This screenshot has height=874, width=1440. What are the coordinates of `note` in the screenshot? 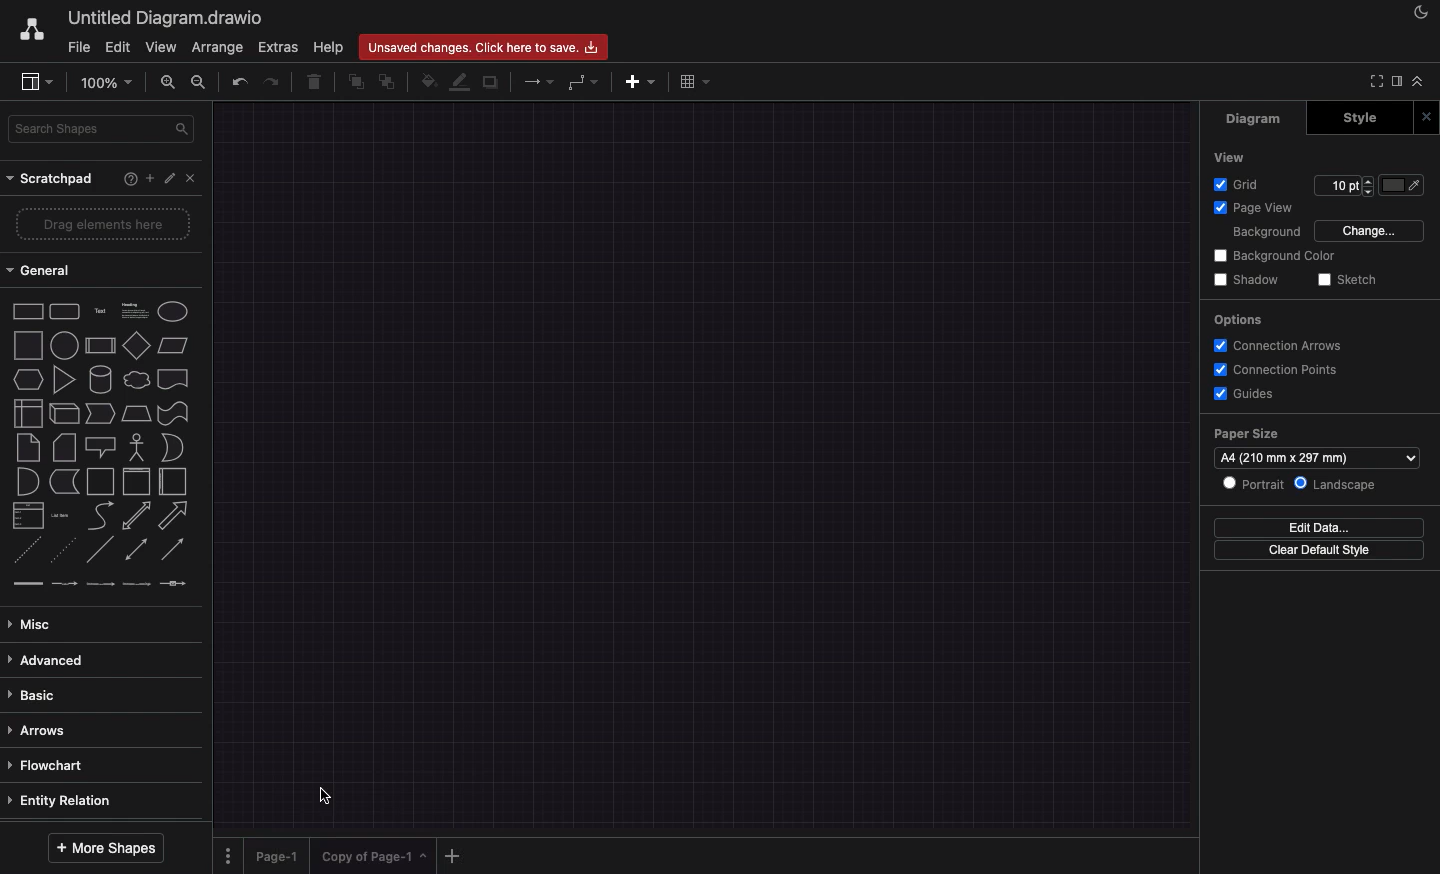 It's located at (29, 447).